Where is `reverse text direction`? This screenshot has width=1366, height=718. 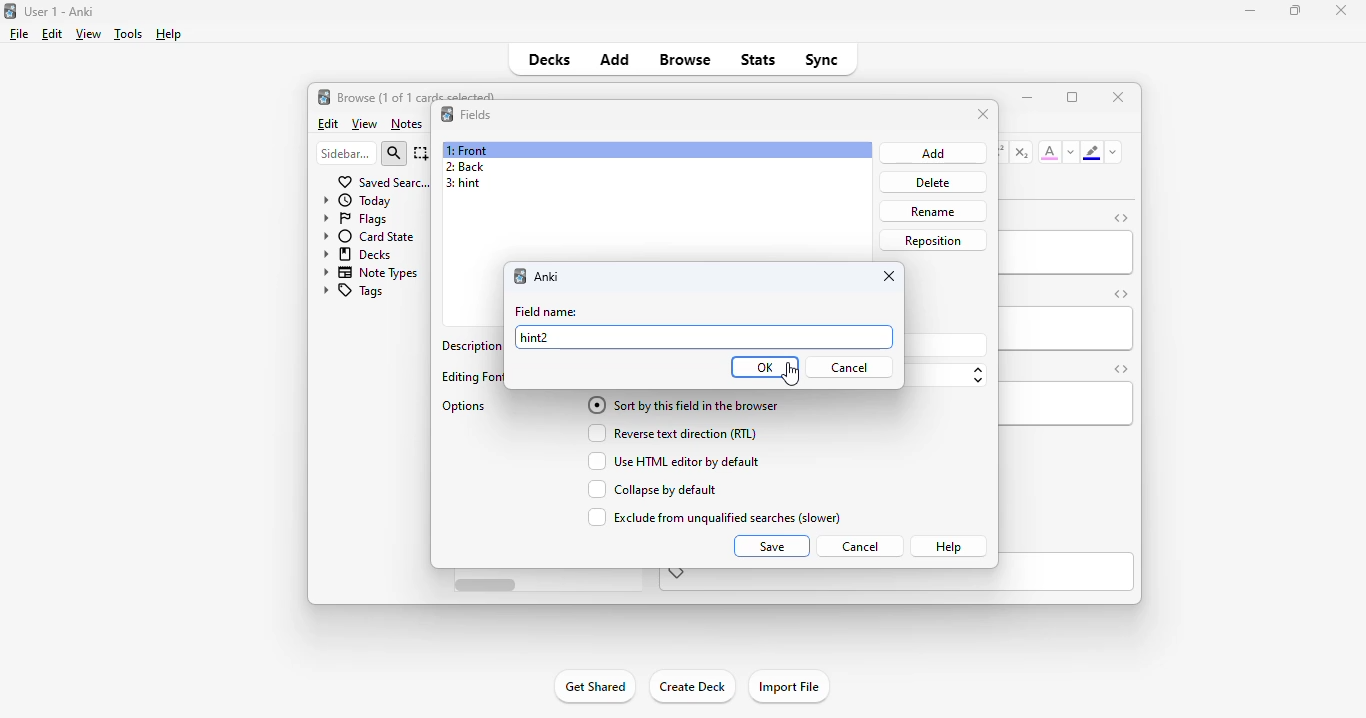 reverse text direction is located at coordinates (669, 433).